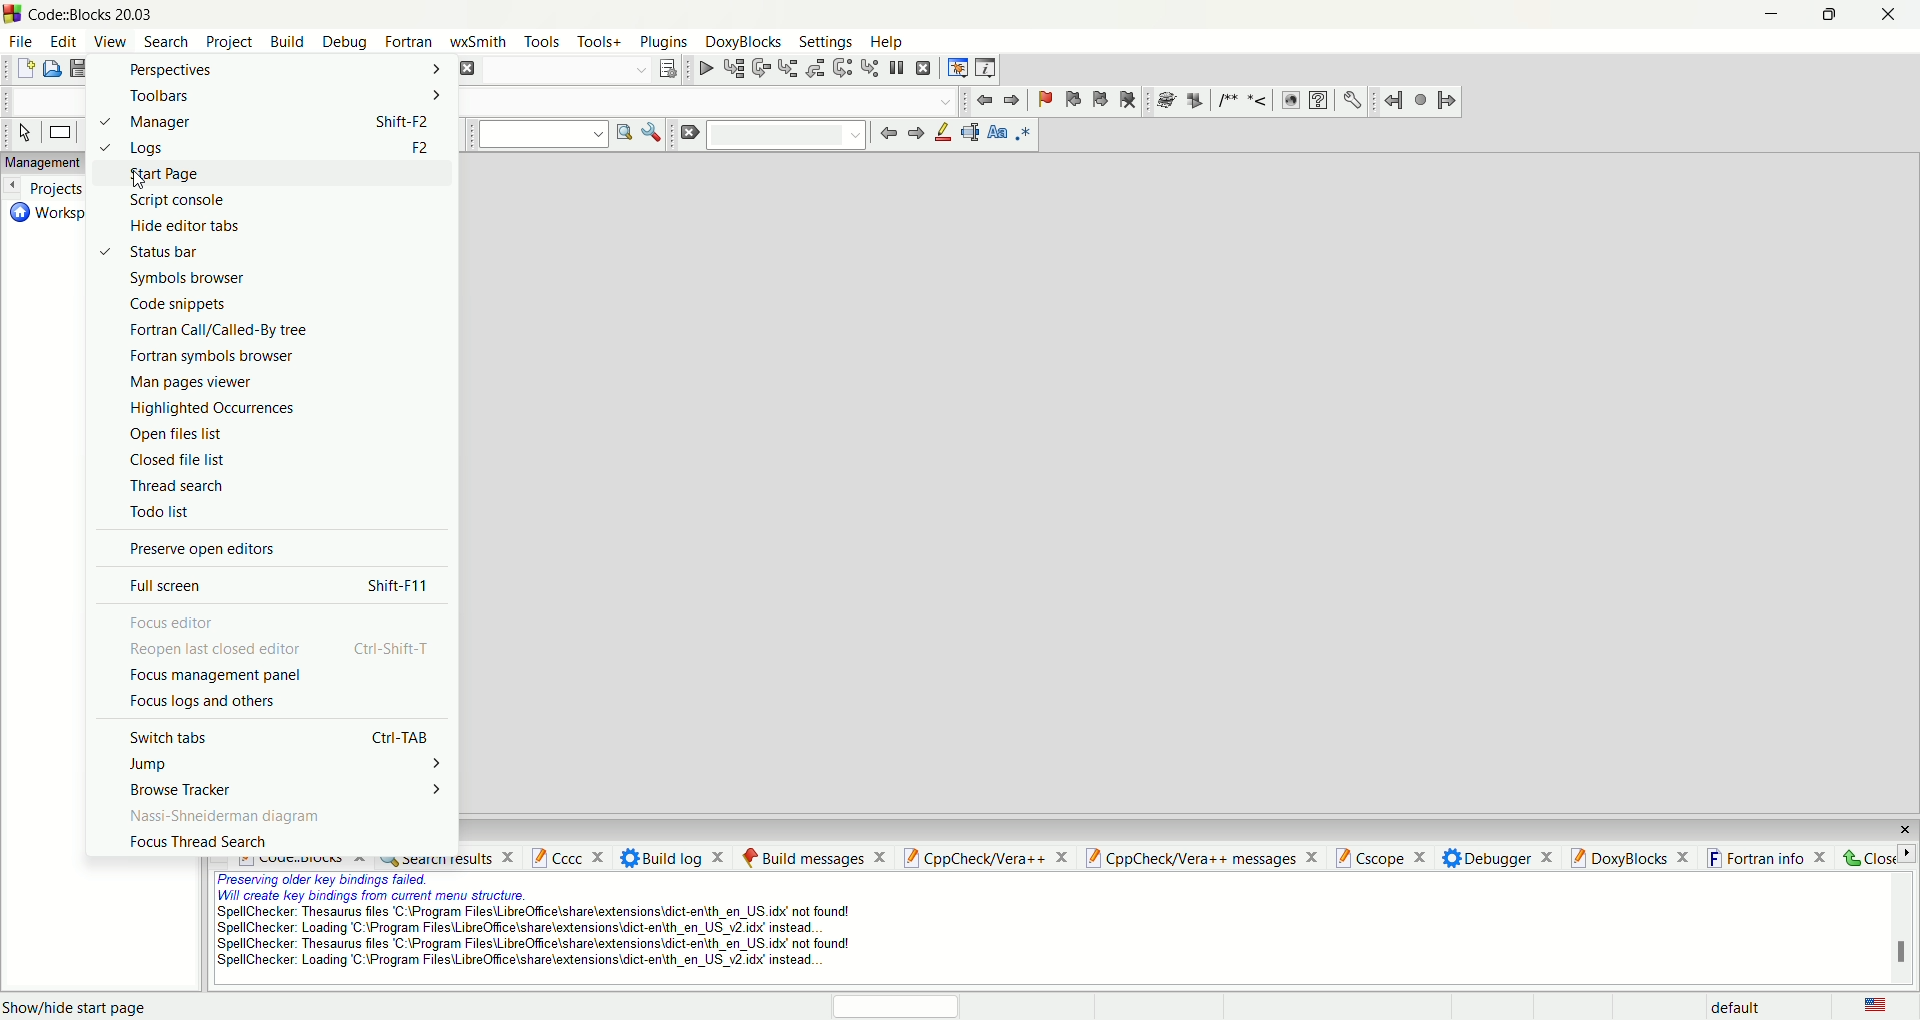 This screenshot has height=1020, width=1920. What do you see at coordinates (1498, 859) in the screenshot?
I see `debugger` at bounding box center [1498, 859].